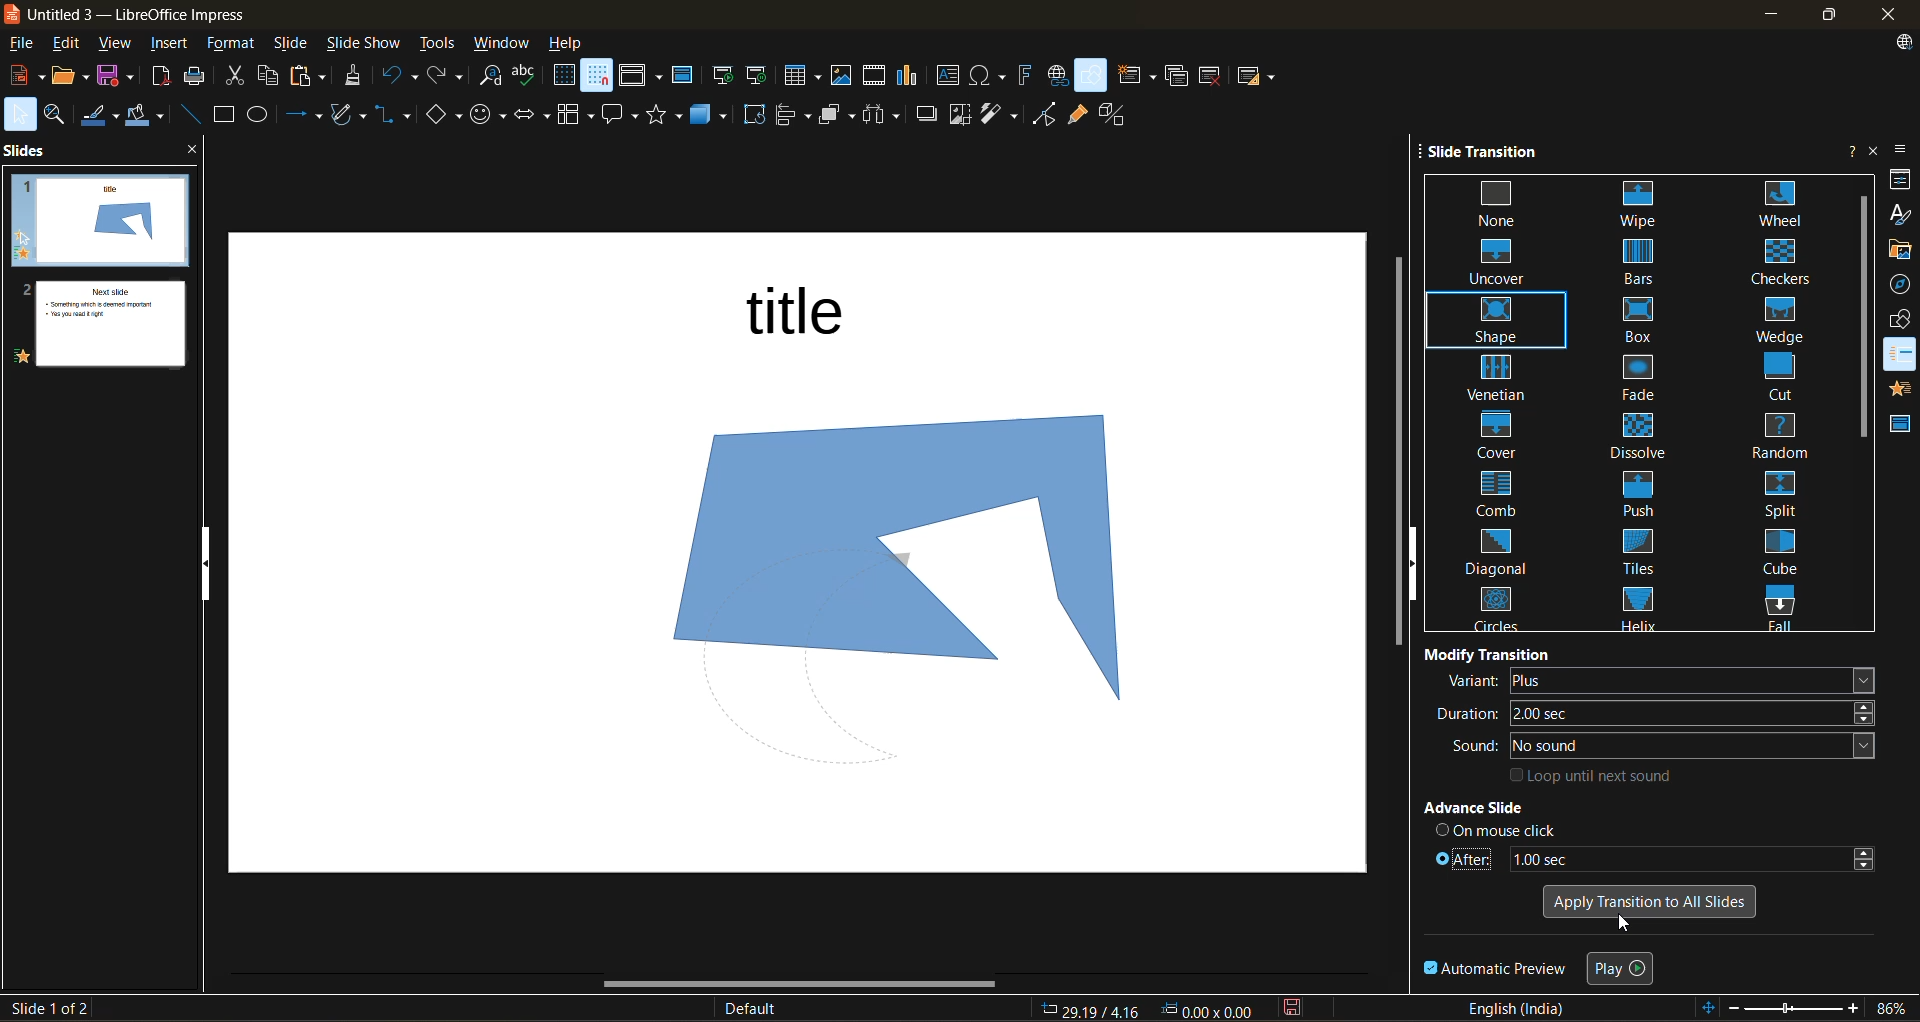  What do you see at coordinates (757, 115) in the screenshot?
I see `rotate` at bounding box center [757, 115].